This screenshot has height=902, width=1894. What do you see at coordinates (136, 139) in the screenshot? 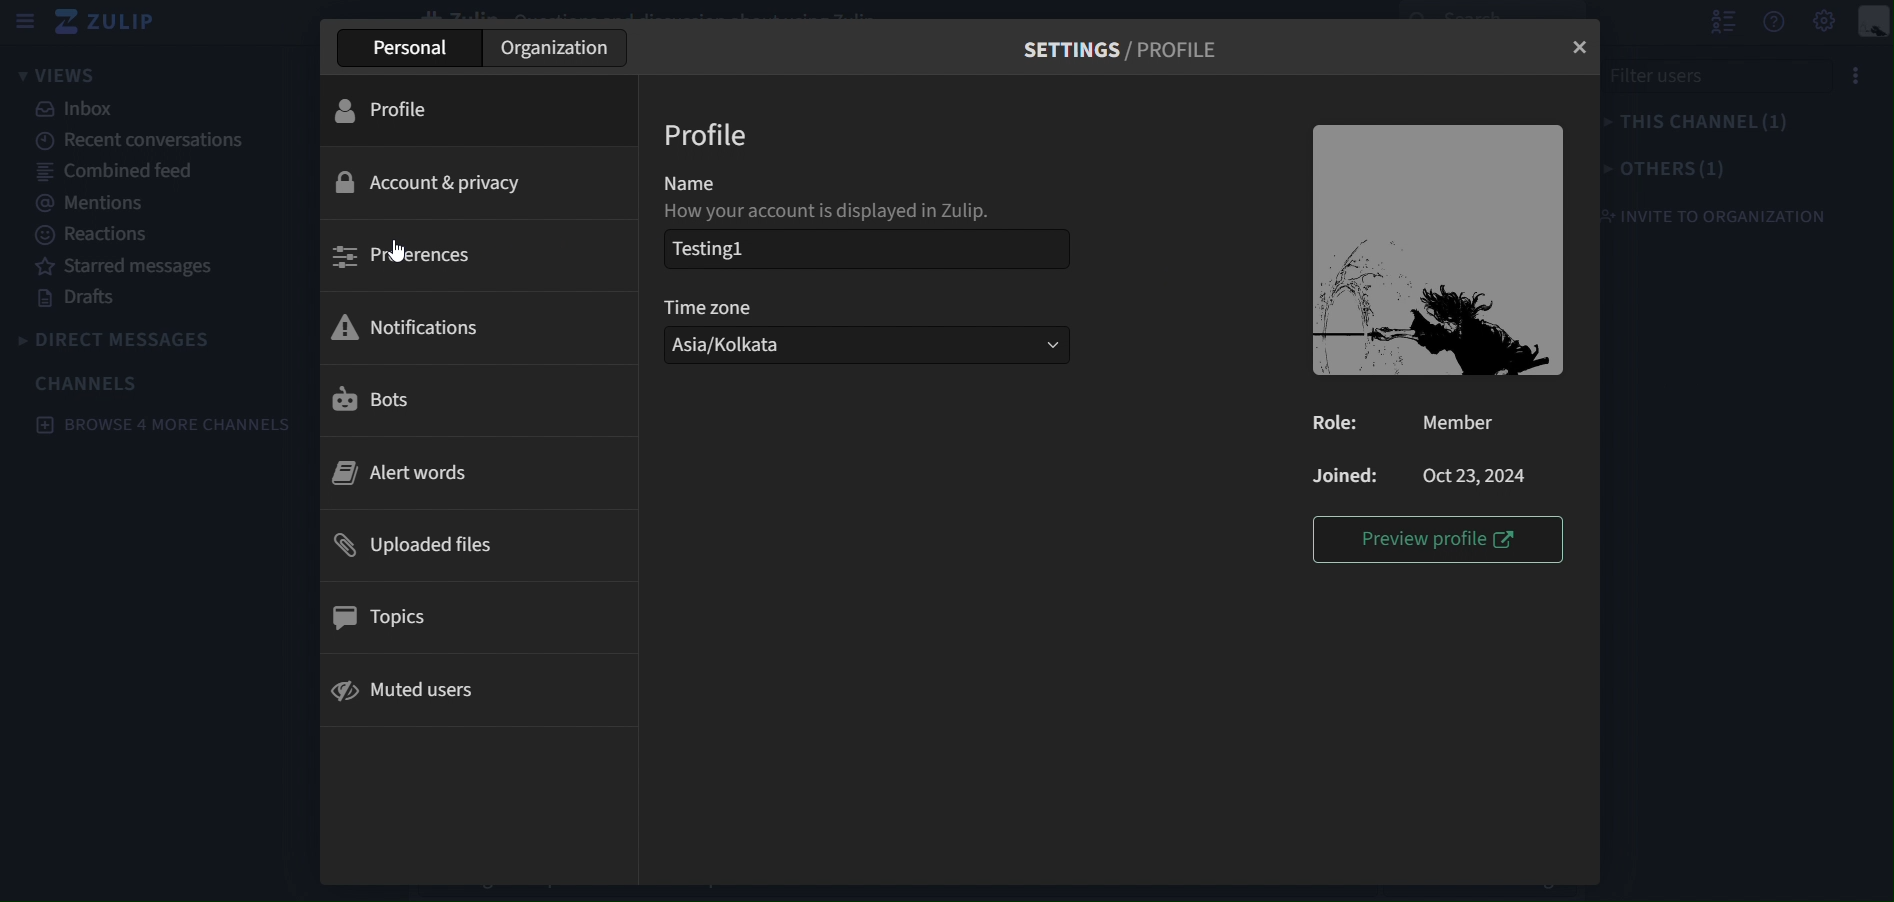
I see `recent conversations` at bounding box center [136, 139].